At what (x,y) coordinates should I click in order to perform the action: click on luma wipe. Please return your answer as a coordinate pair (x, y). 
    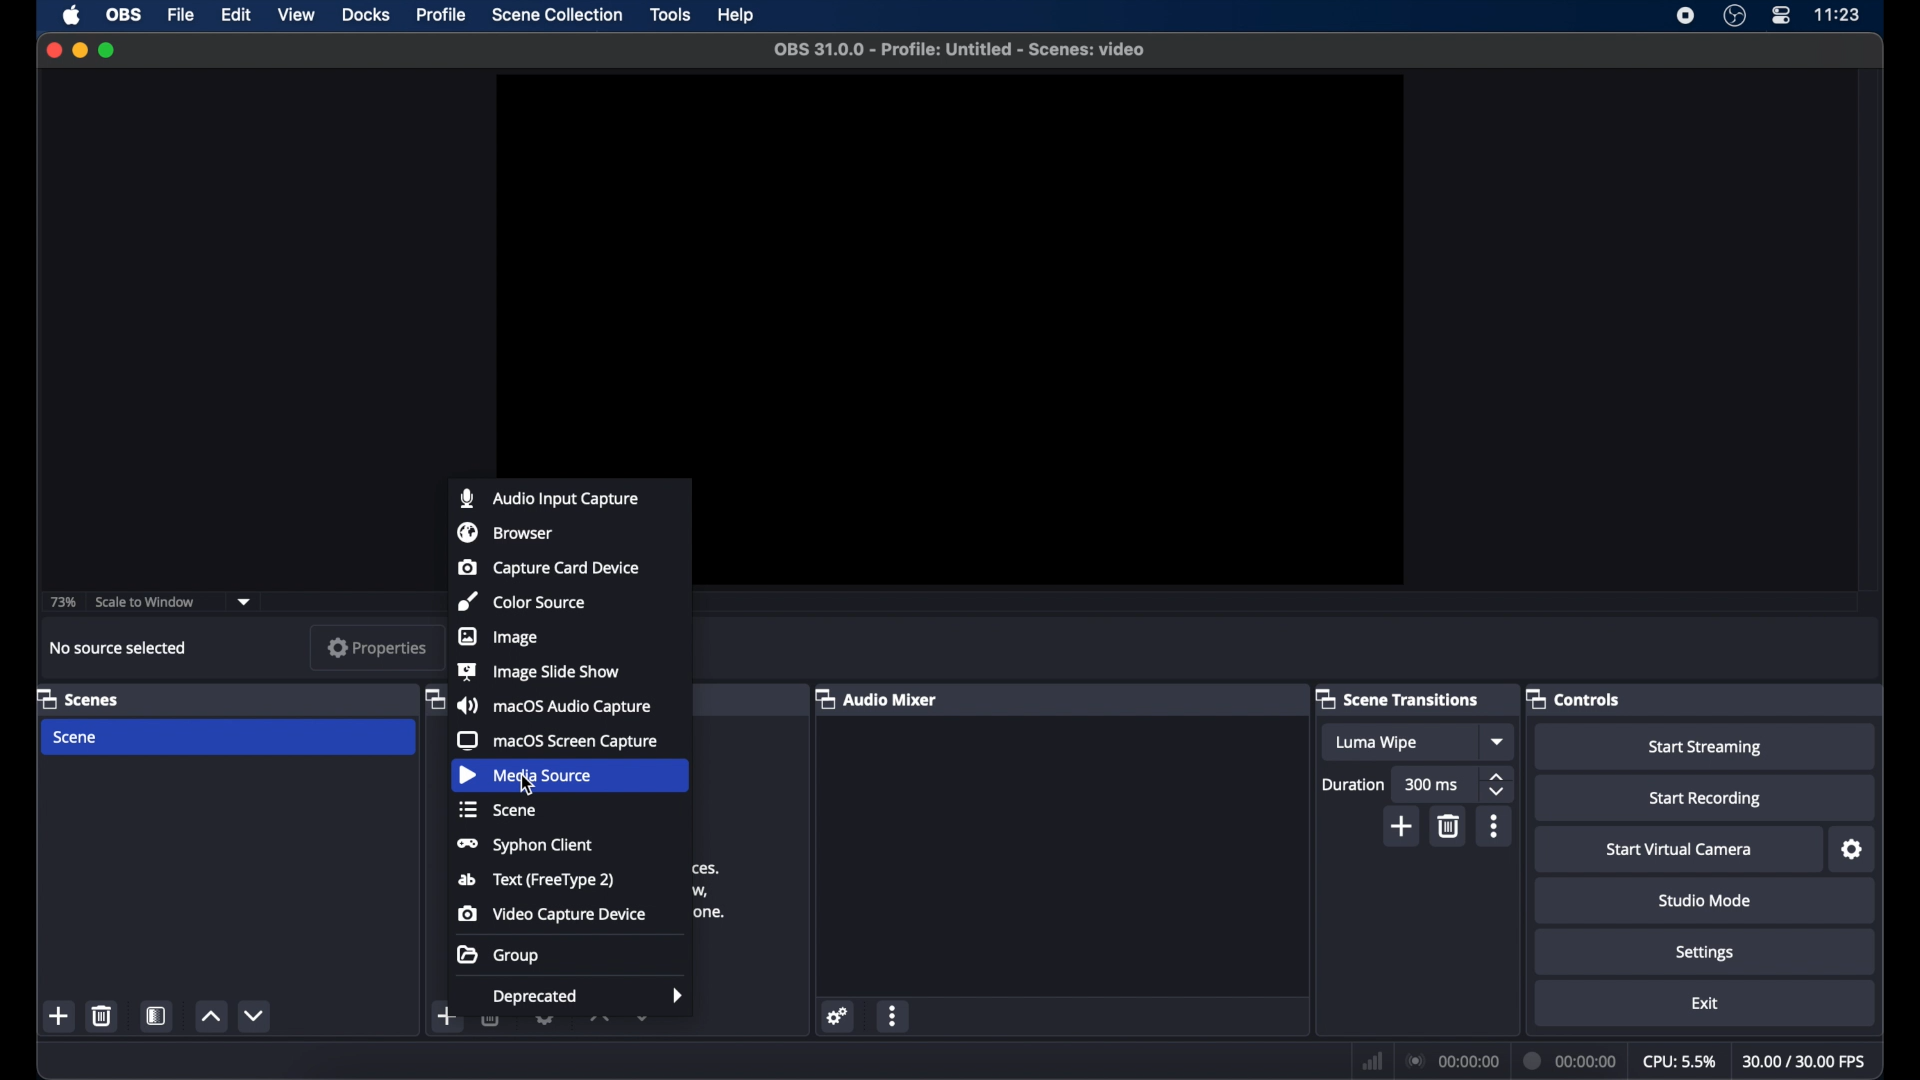
    Looking at the image, I should click on (1376, 743).